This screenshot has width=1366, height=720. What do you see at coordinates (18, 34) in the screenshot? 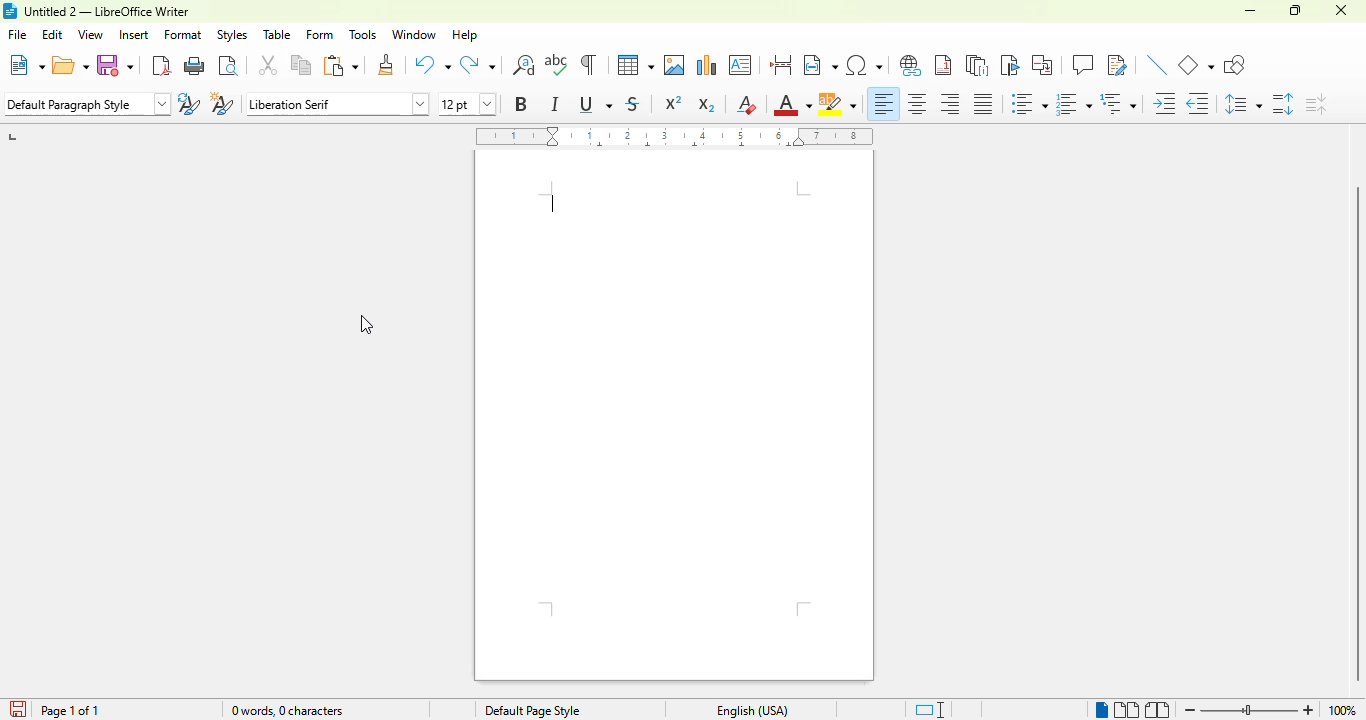
I see `file` at bounding box center [18, 34].